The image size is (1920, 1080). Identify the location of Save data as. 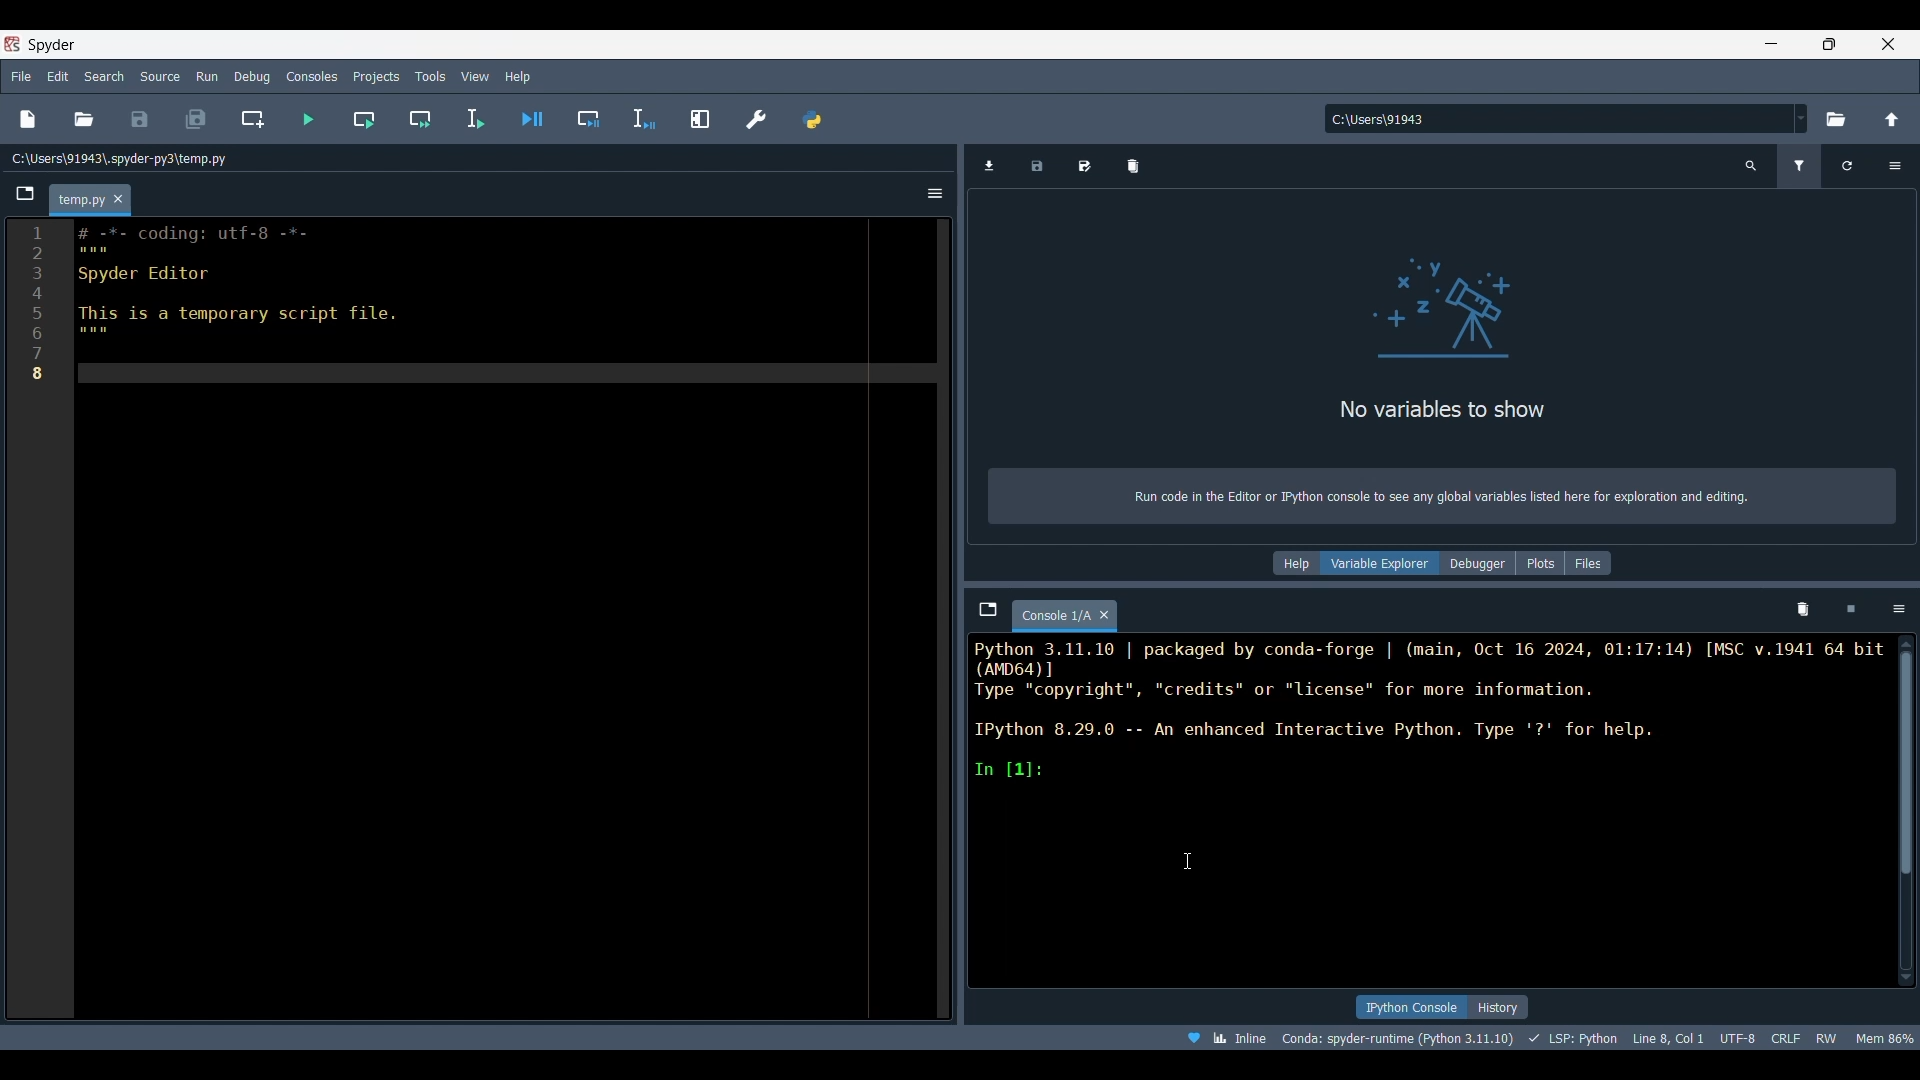
(1085, 166).